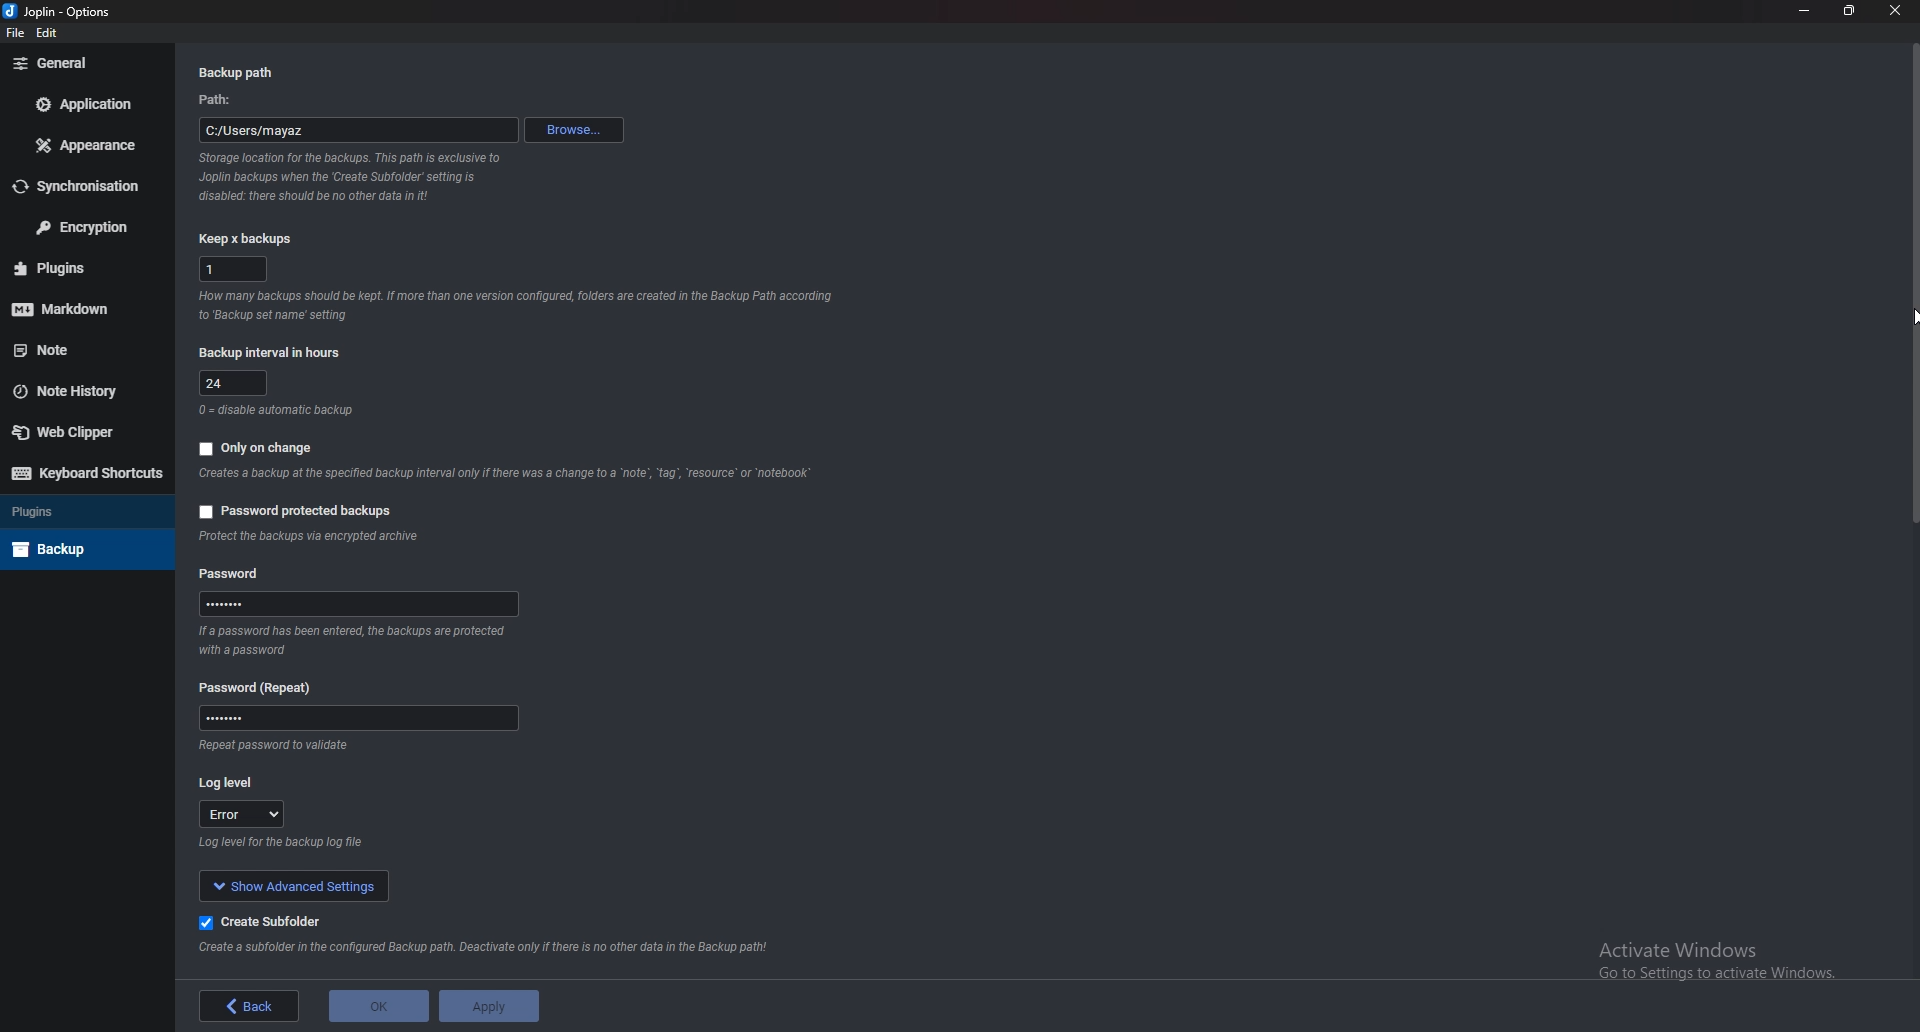  I want to click on Info, so click(492, 953).